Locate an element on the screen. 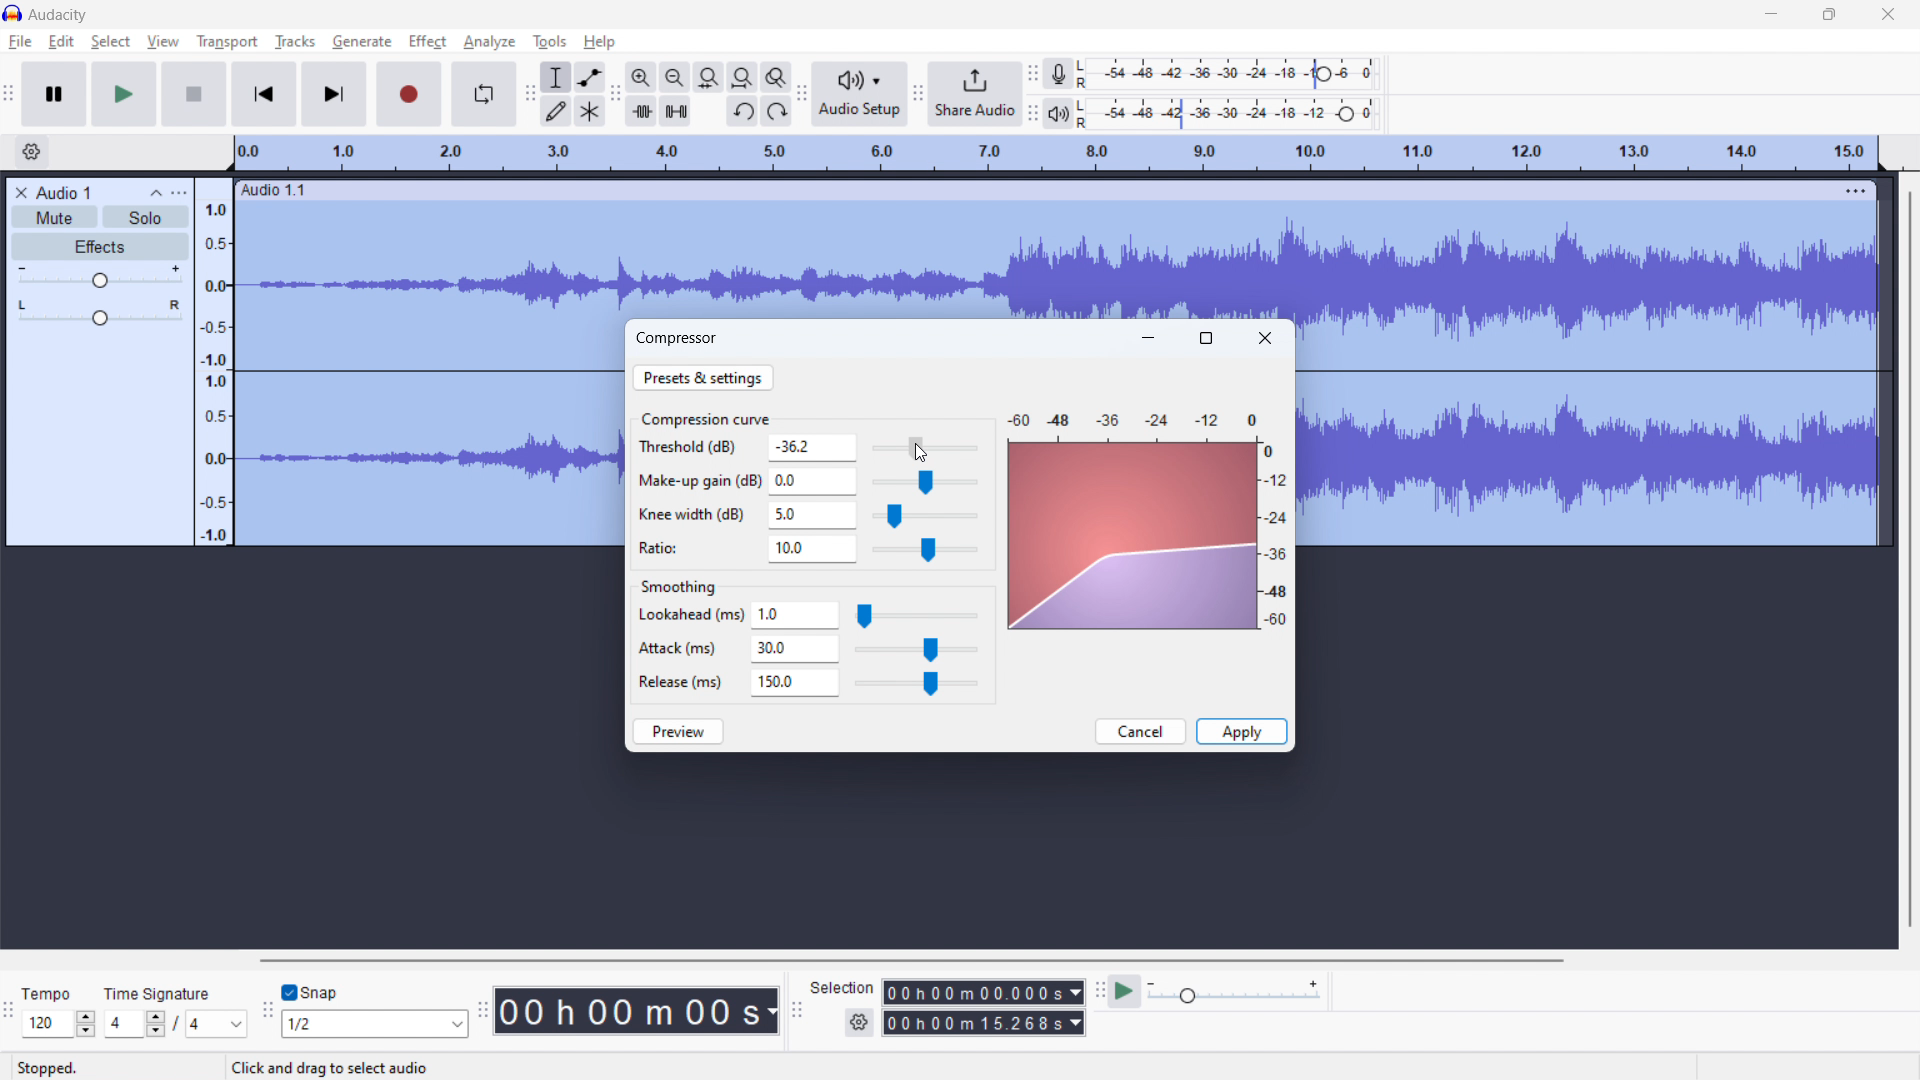 The height and width of the screenshot is (1080, 1920). -36.2 is located at coordinates (813, 447).